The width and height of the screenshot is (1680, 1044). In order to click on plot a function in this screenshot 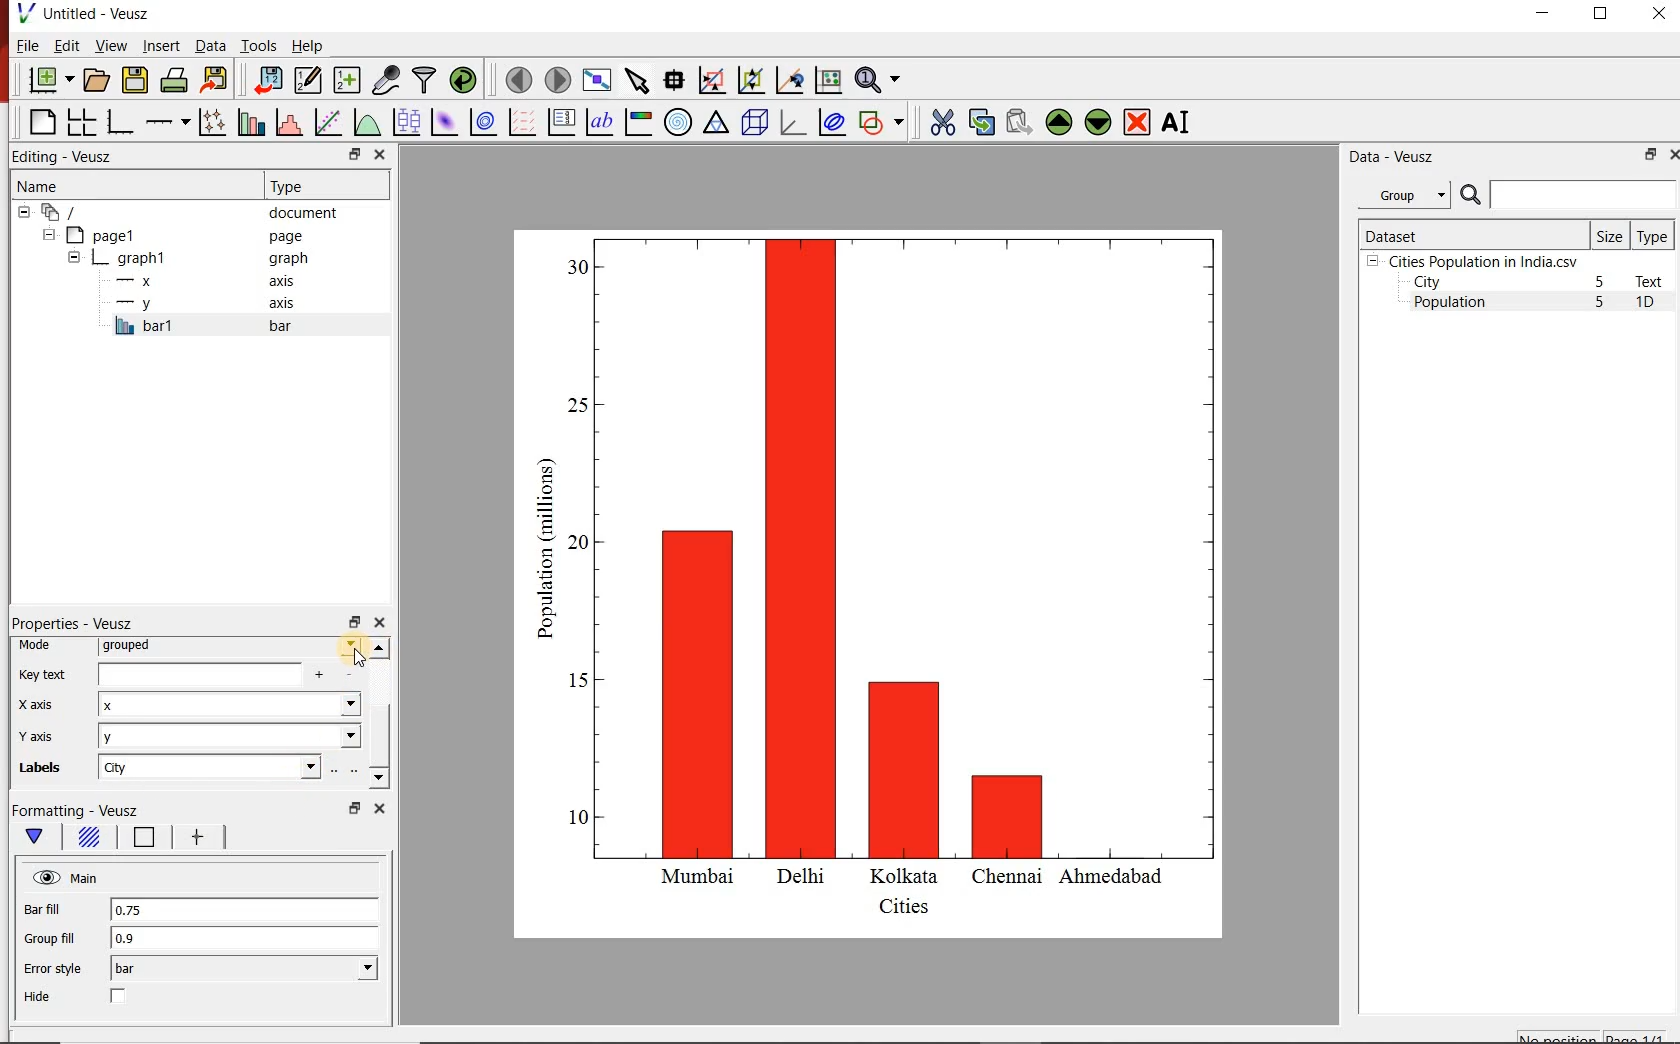, I will do `click(366, 122)`.